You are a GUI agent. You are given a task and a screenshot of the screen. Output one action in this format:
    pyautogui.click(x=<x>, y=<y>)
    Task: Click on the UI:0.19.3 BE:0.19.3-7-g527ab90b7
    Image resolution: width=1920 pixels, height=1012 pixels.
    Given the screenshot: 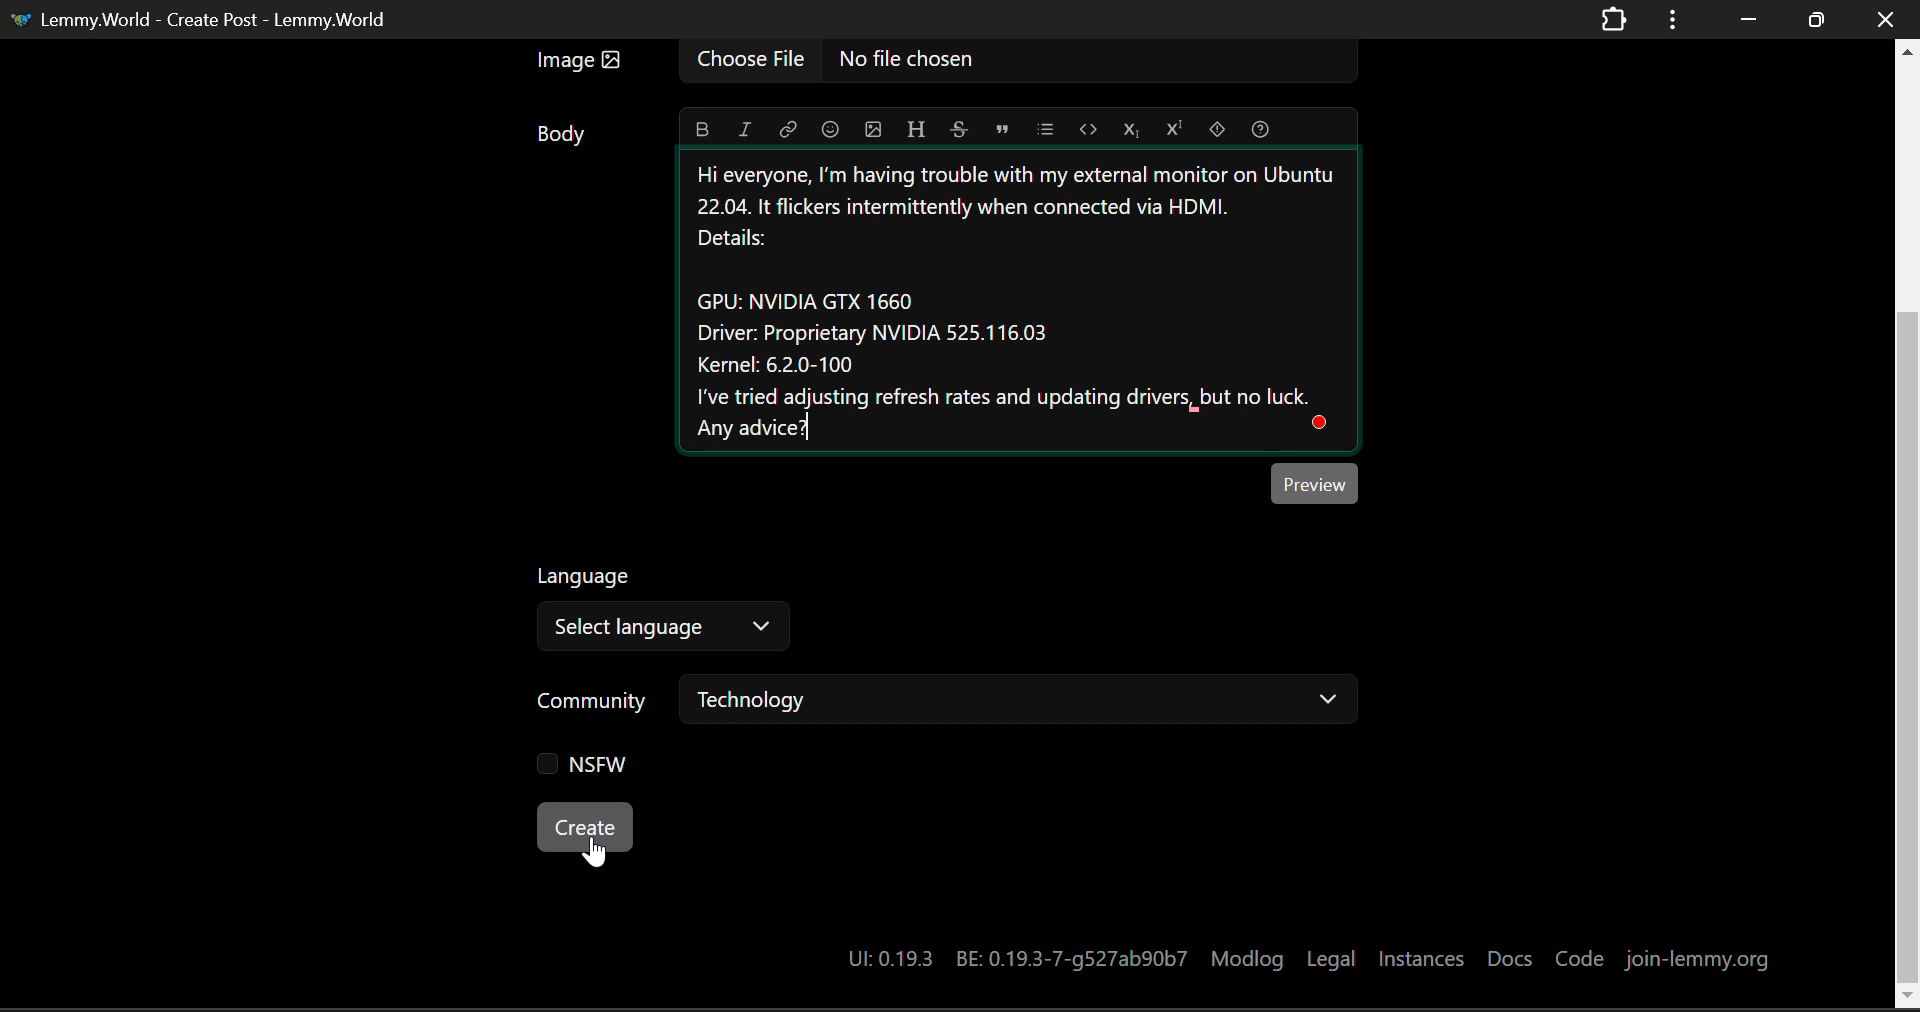 What is the action you would take?
    pyautogui.click(x=1012, y=958)
    